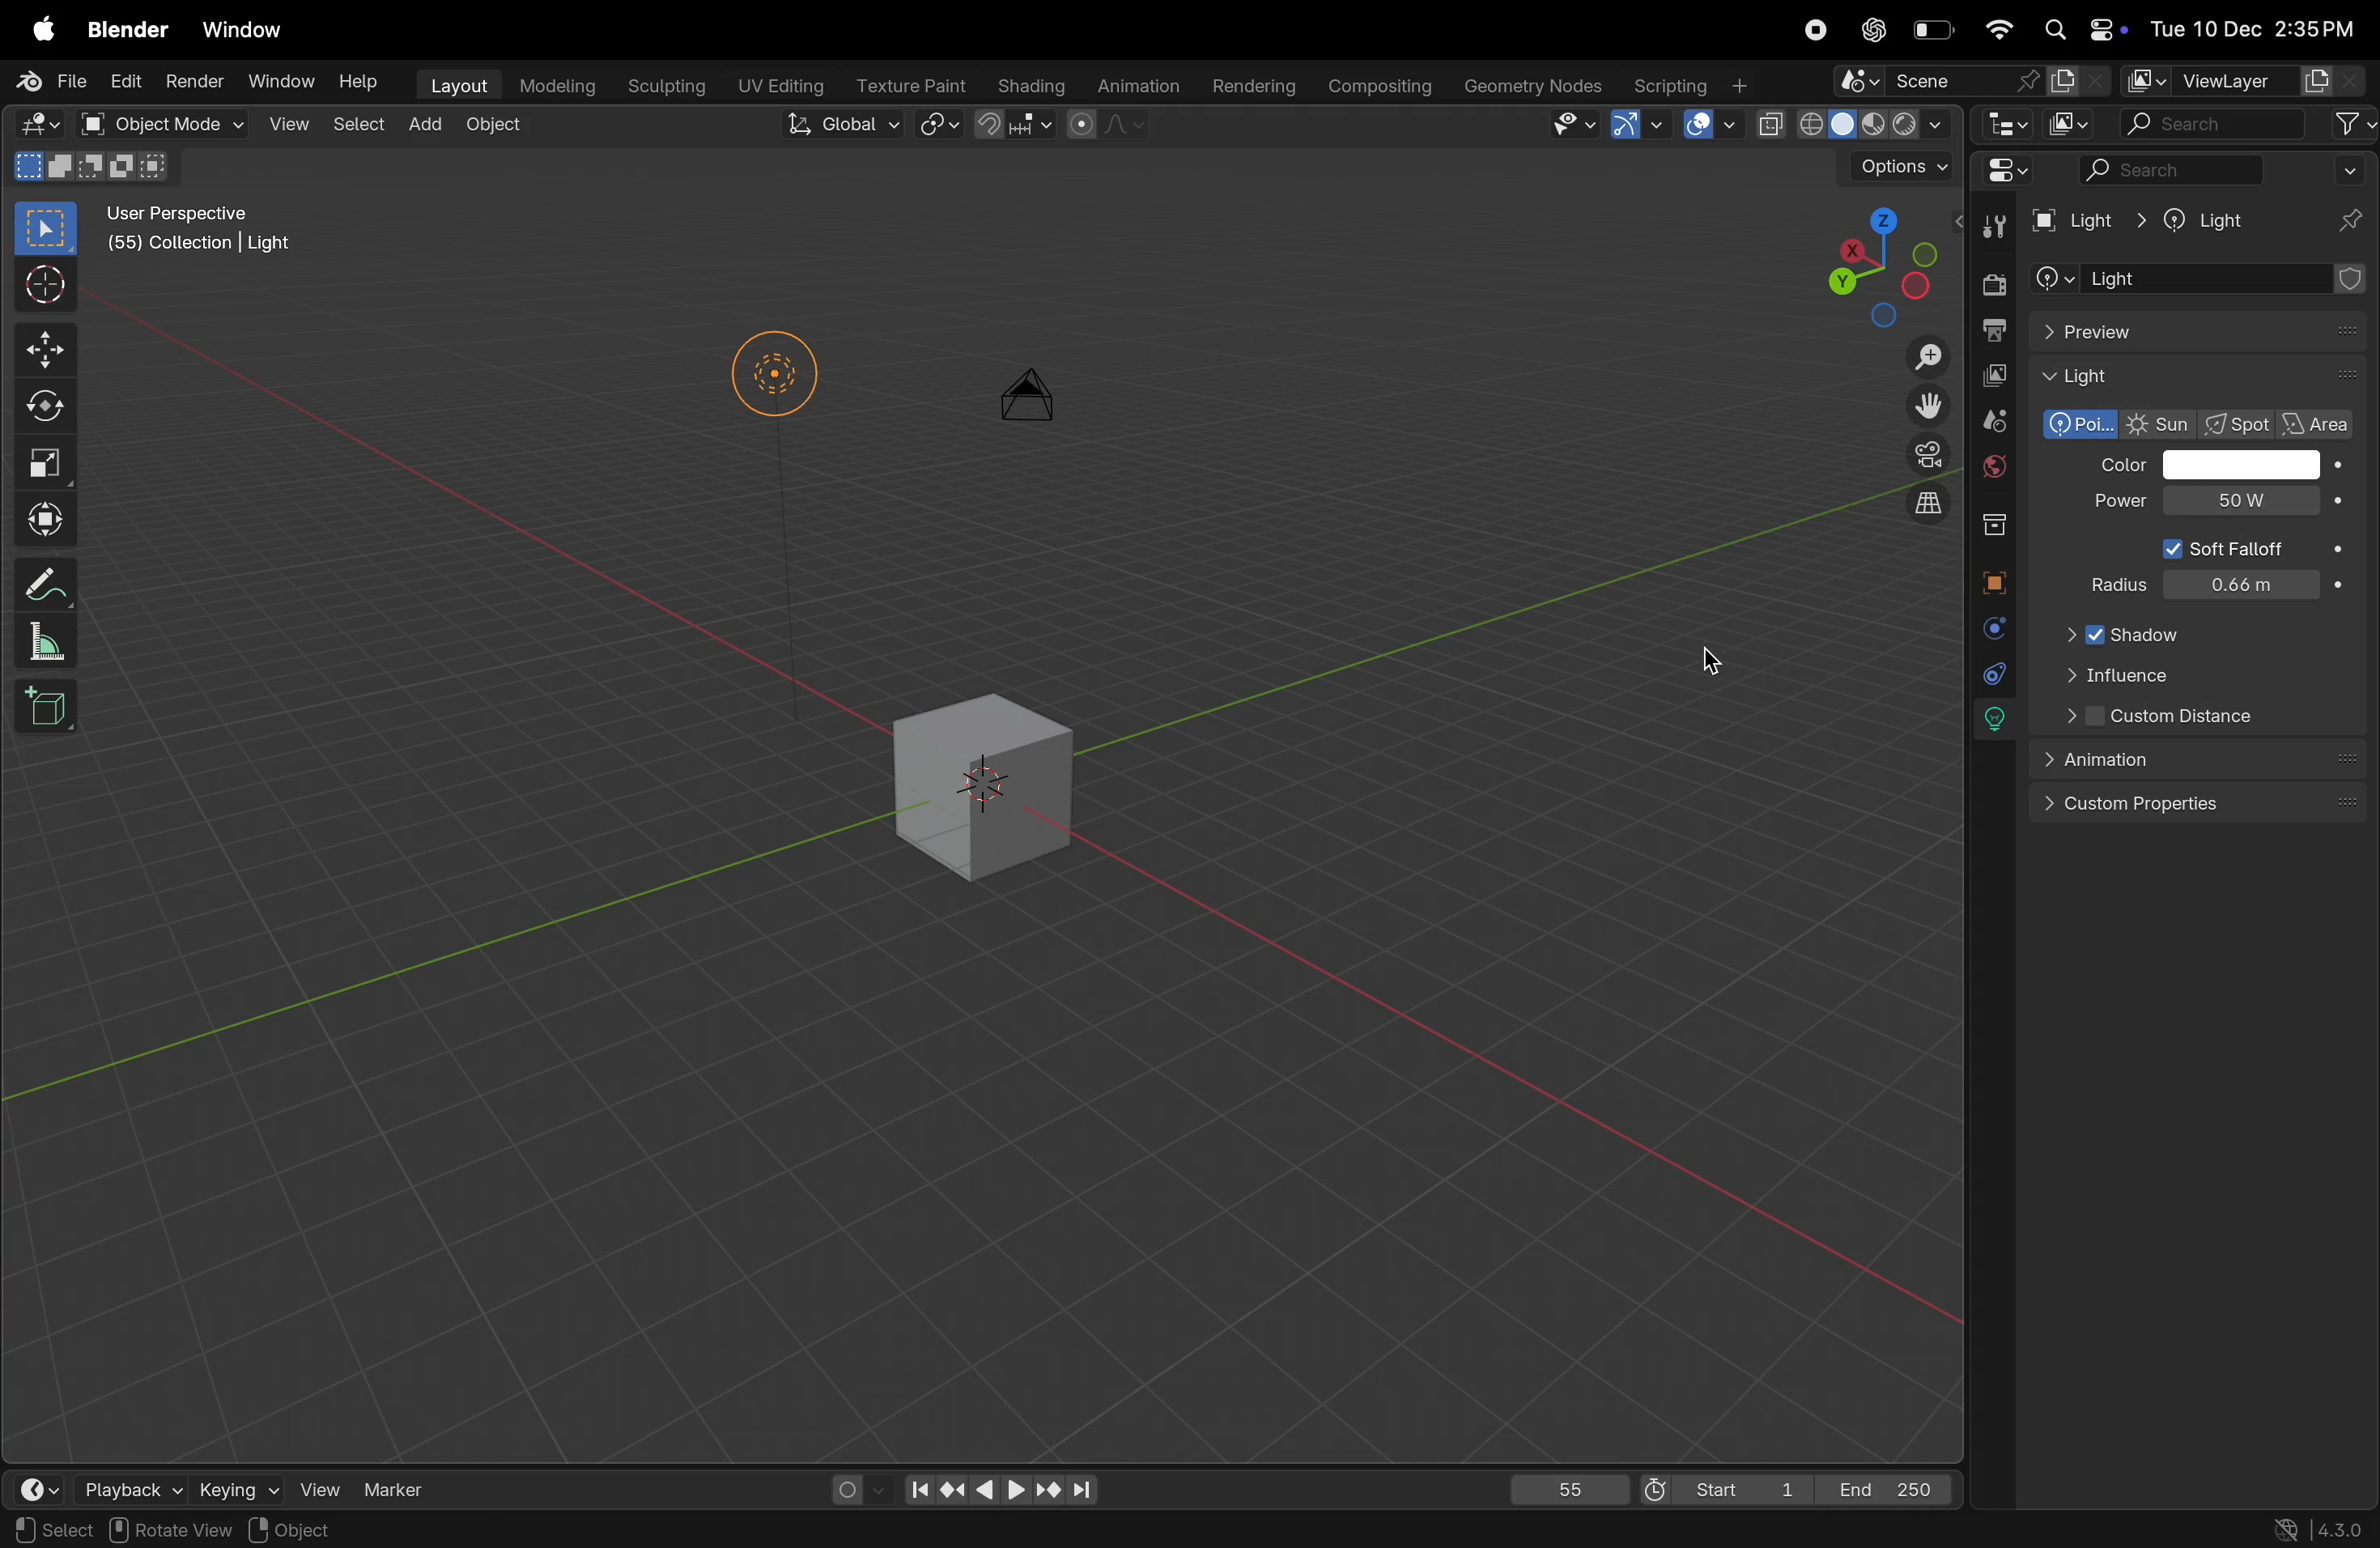 This screenshot has width=2380, height=1548. Describe the element at coordinates (161, 123) in the screenshot. I see `object mode` at that location.